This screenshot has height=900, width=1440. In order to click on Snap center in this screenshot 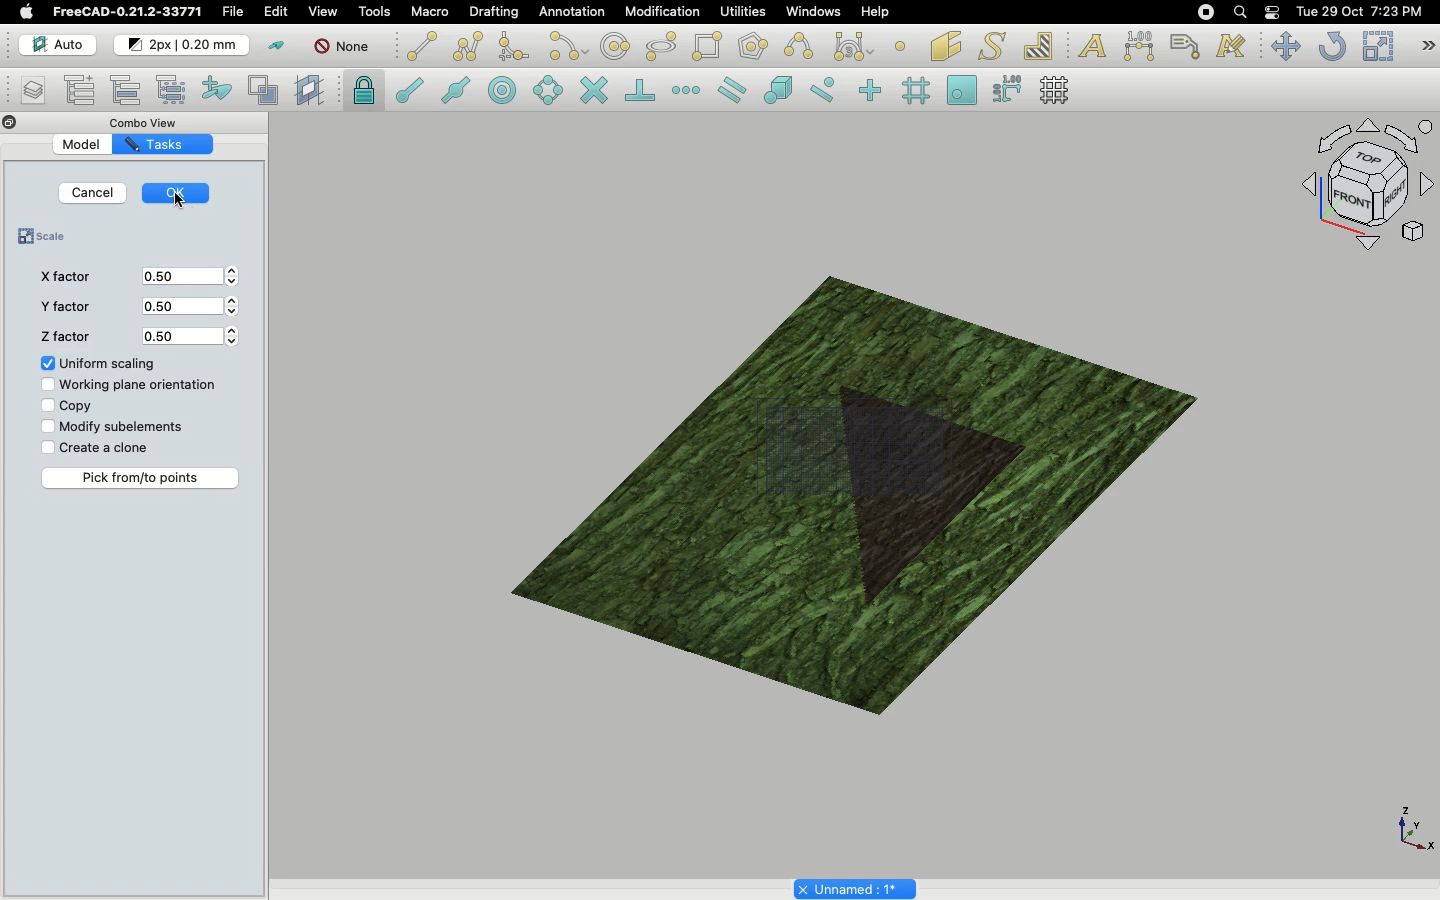, I will do `click(500, 91)`.